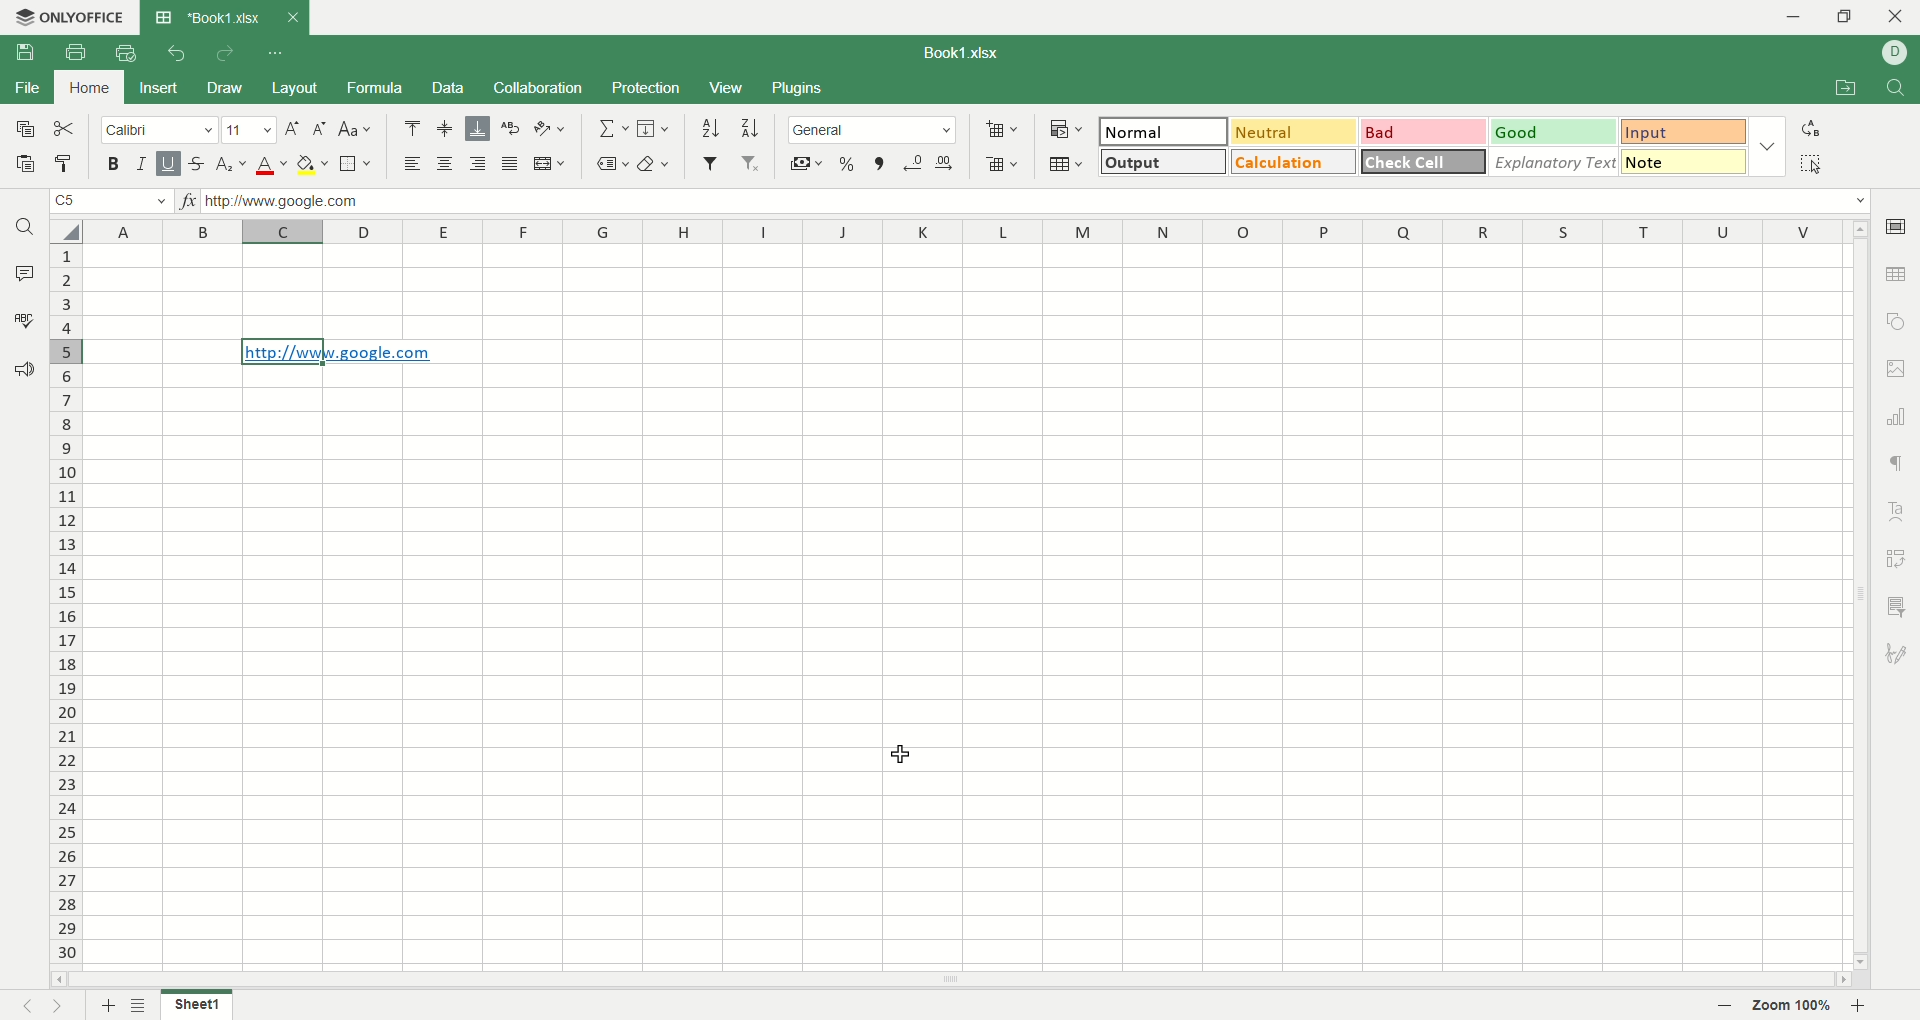 This screenshot has width=1920, height=1020. I want to click on insert, so click(160, 87).